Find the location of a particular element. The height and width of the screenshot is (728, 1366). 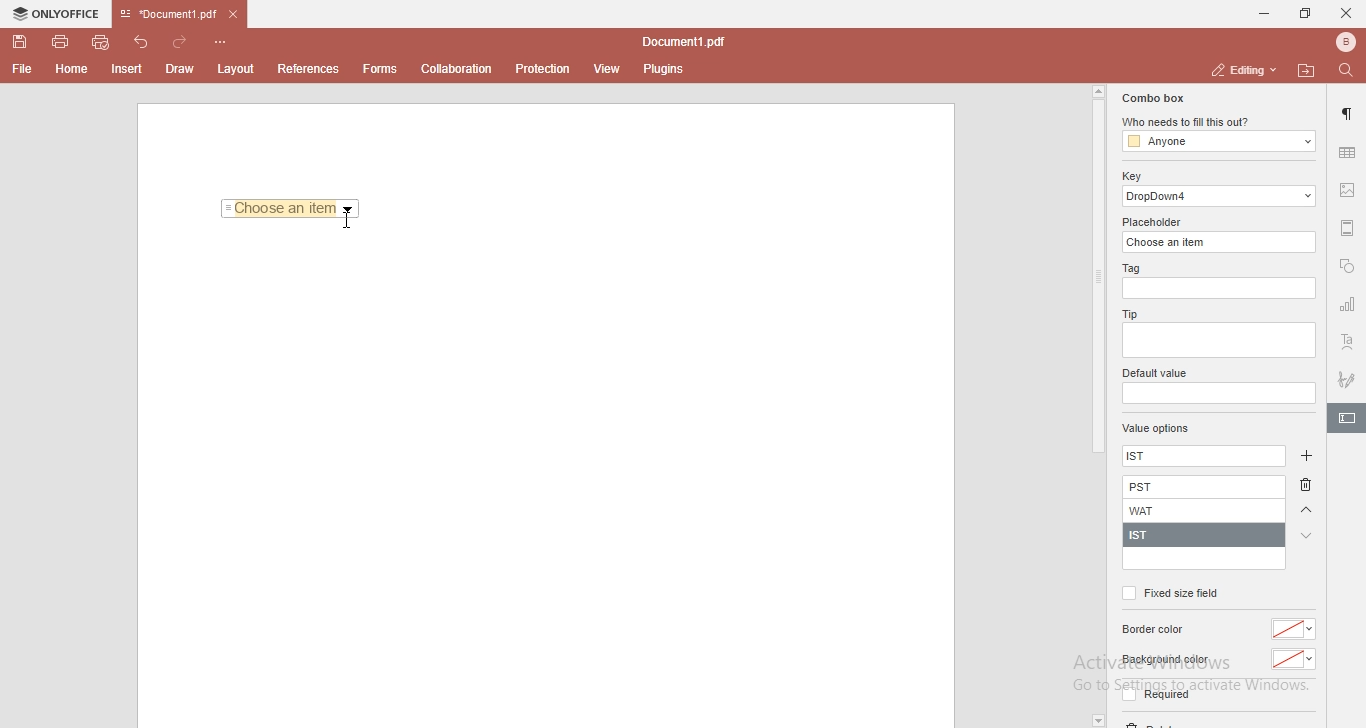

file name is located at coordinates (688, 43).